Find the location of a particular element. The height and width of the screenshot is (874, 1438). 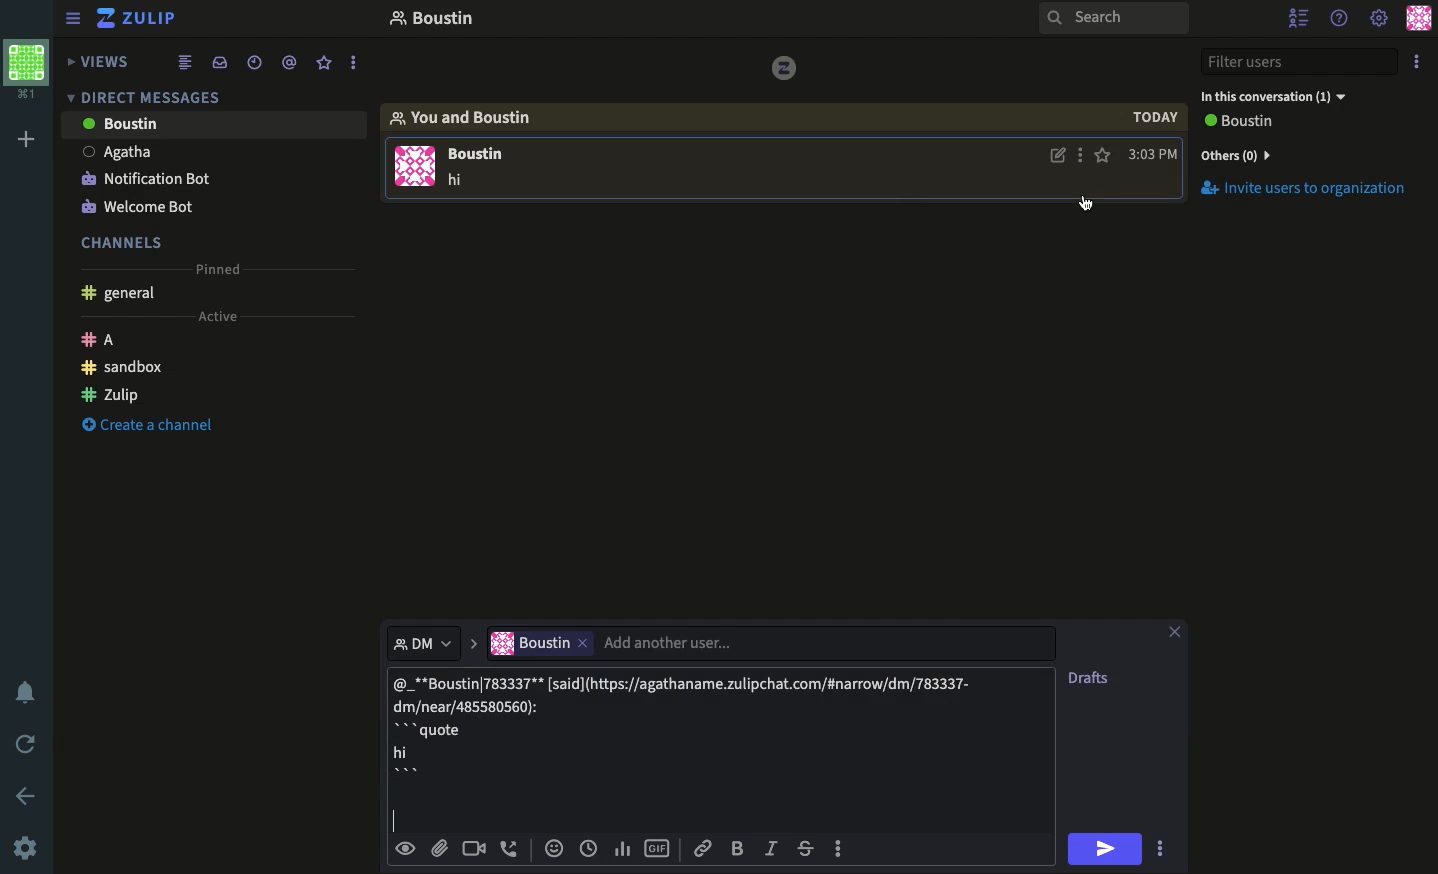

DM is located at coordinates (149, 96).